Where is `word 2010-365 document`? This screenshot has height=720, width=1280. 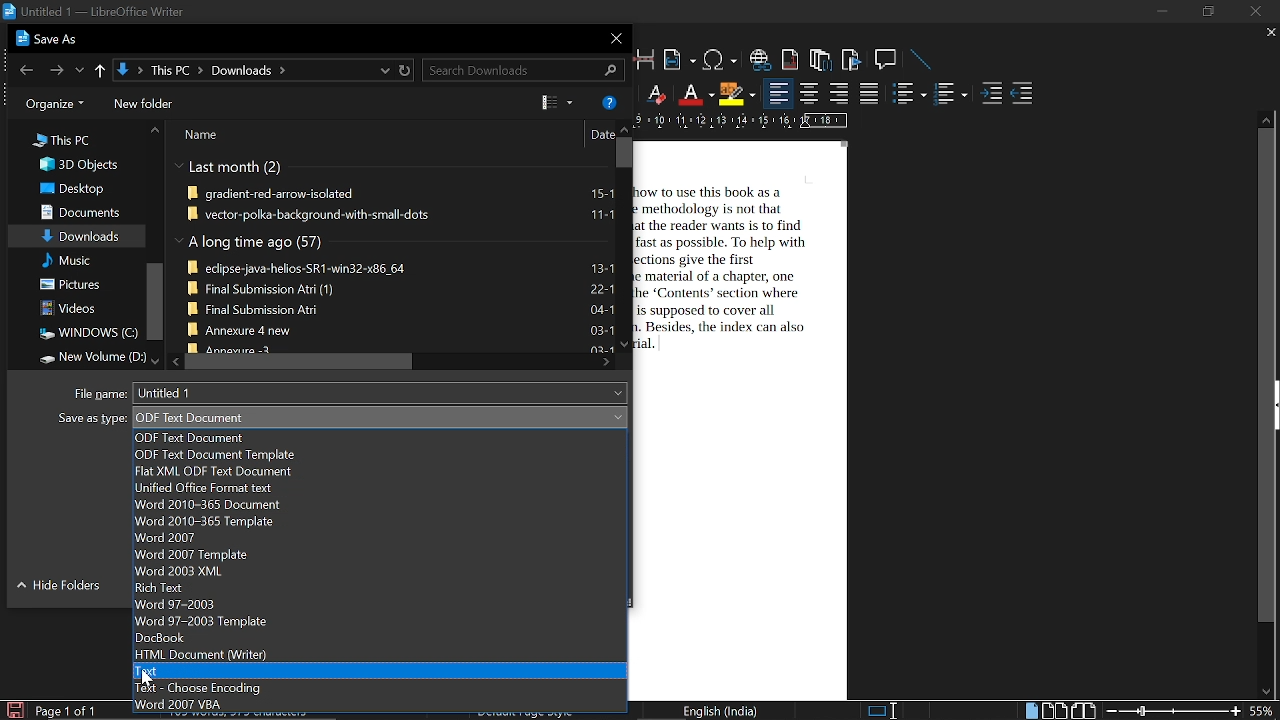 word 2010-365 document is located at coordinates (379, 521).